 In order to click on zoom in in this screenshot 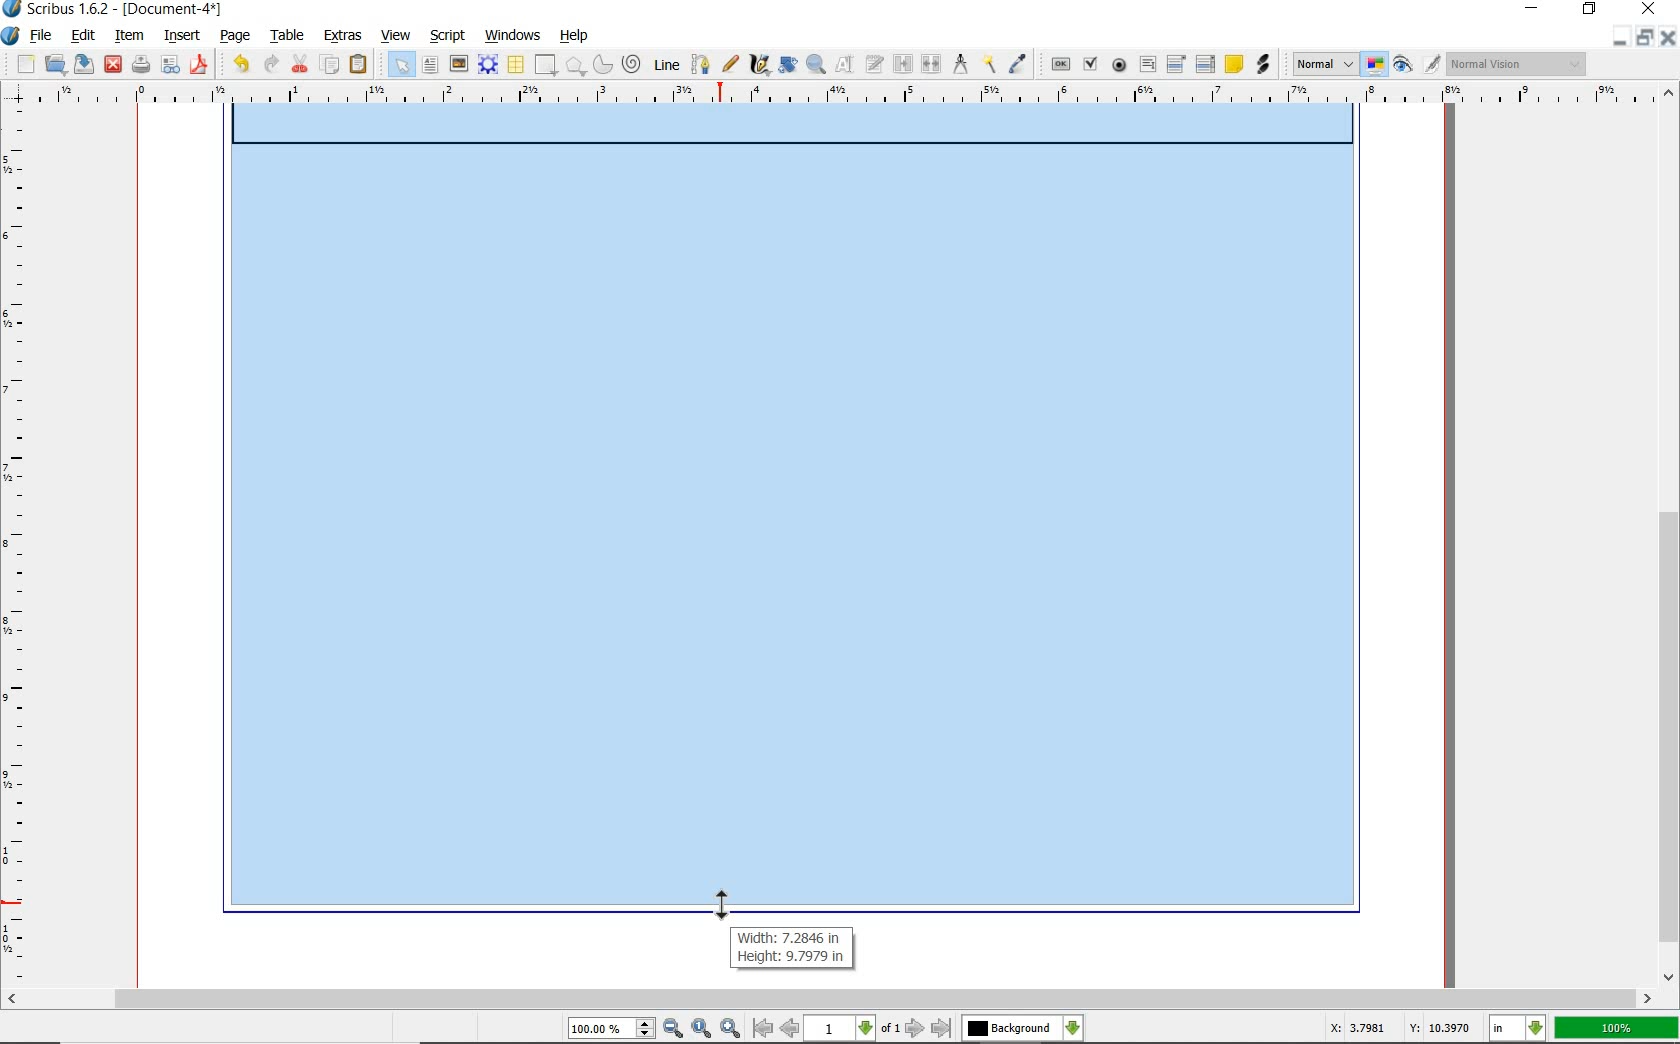, I will do `click(731, 1028)`.